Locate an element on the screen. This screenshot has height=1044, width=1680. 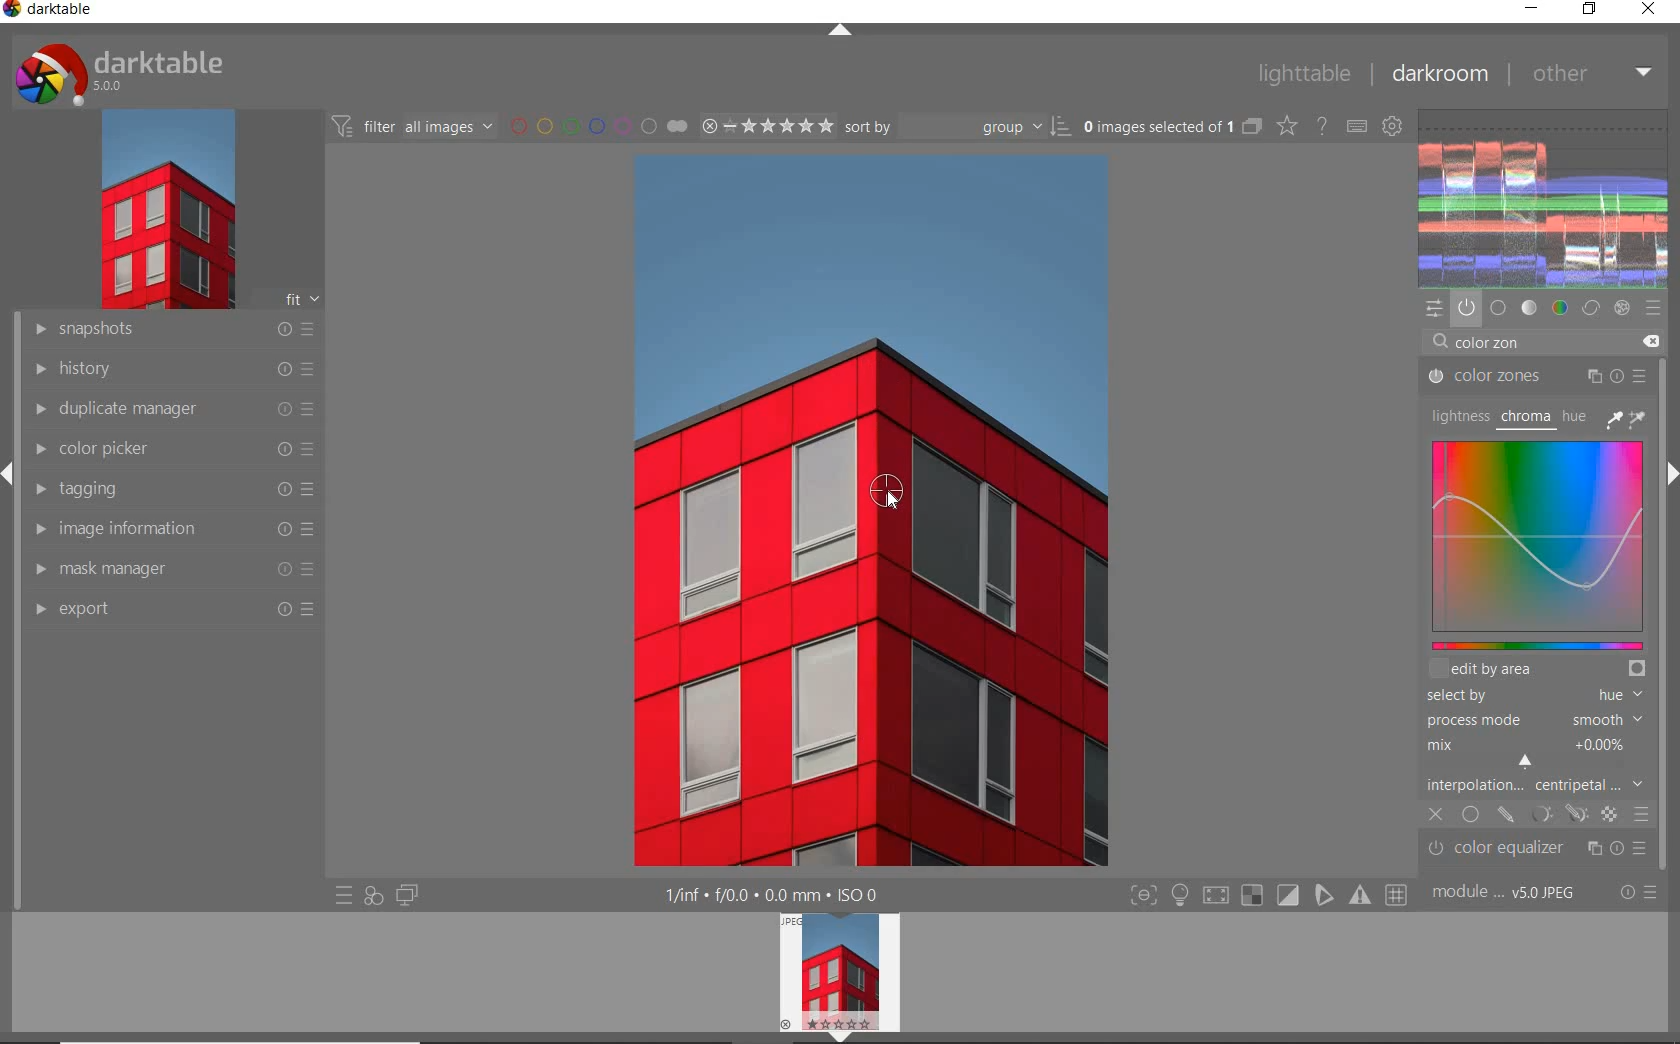
expand/collapse is located at coordinates (10, 471).